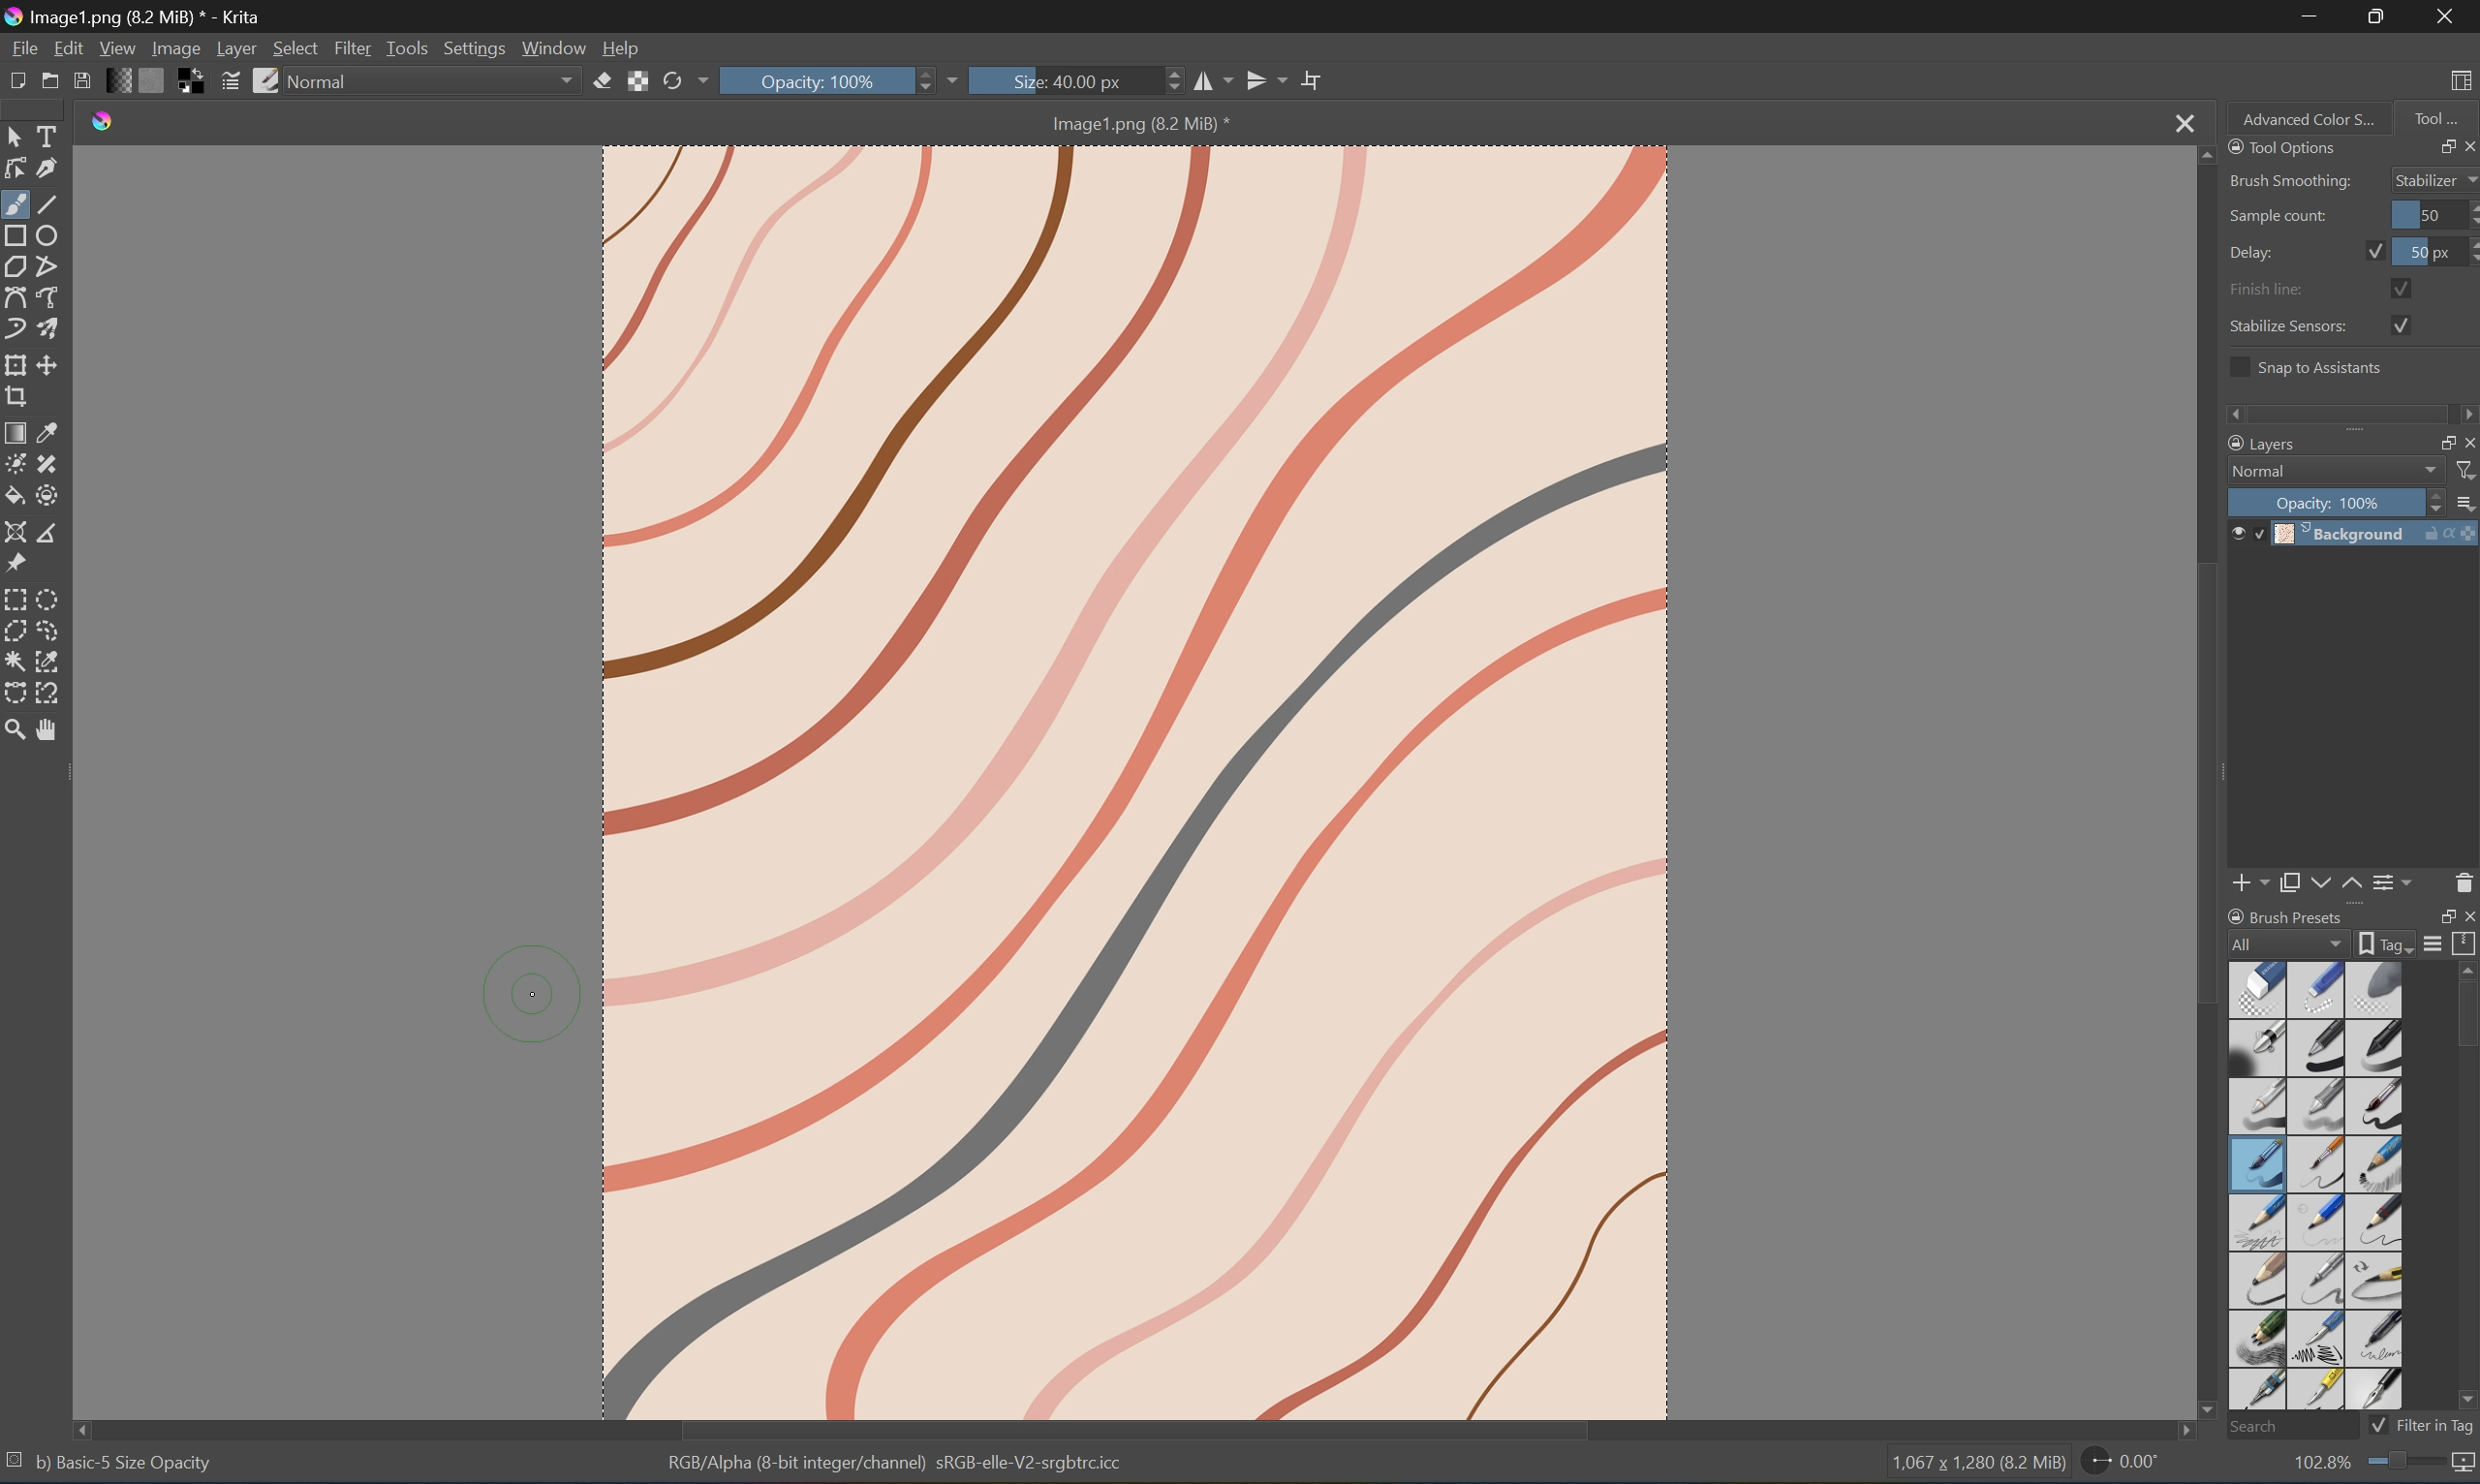 Image resolution: width=2480 pixels, height=1484 pixels. What do you see at coordinates (192, 82) in the screenshot?
I see `Swap foreground and background colors to black and white` at bounding box center [192, 82].